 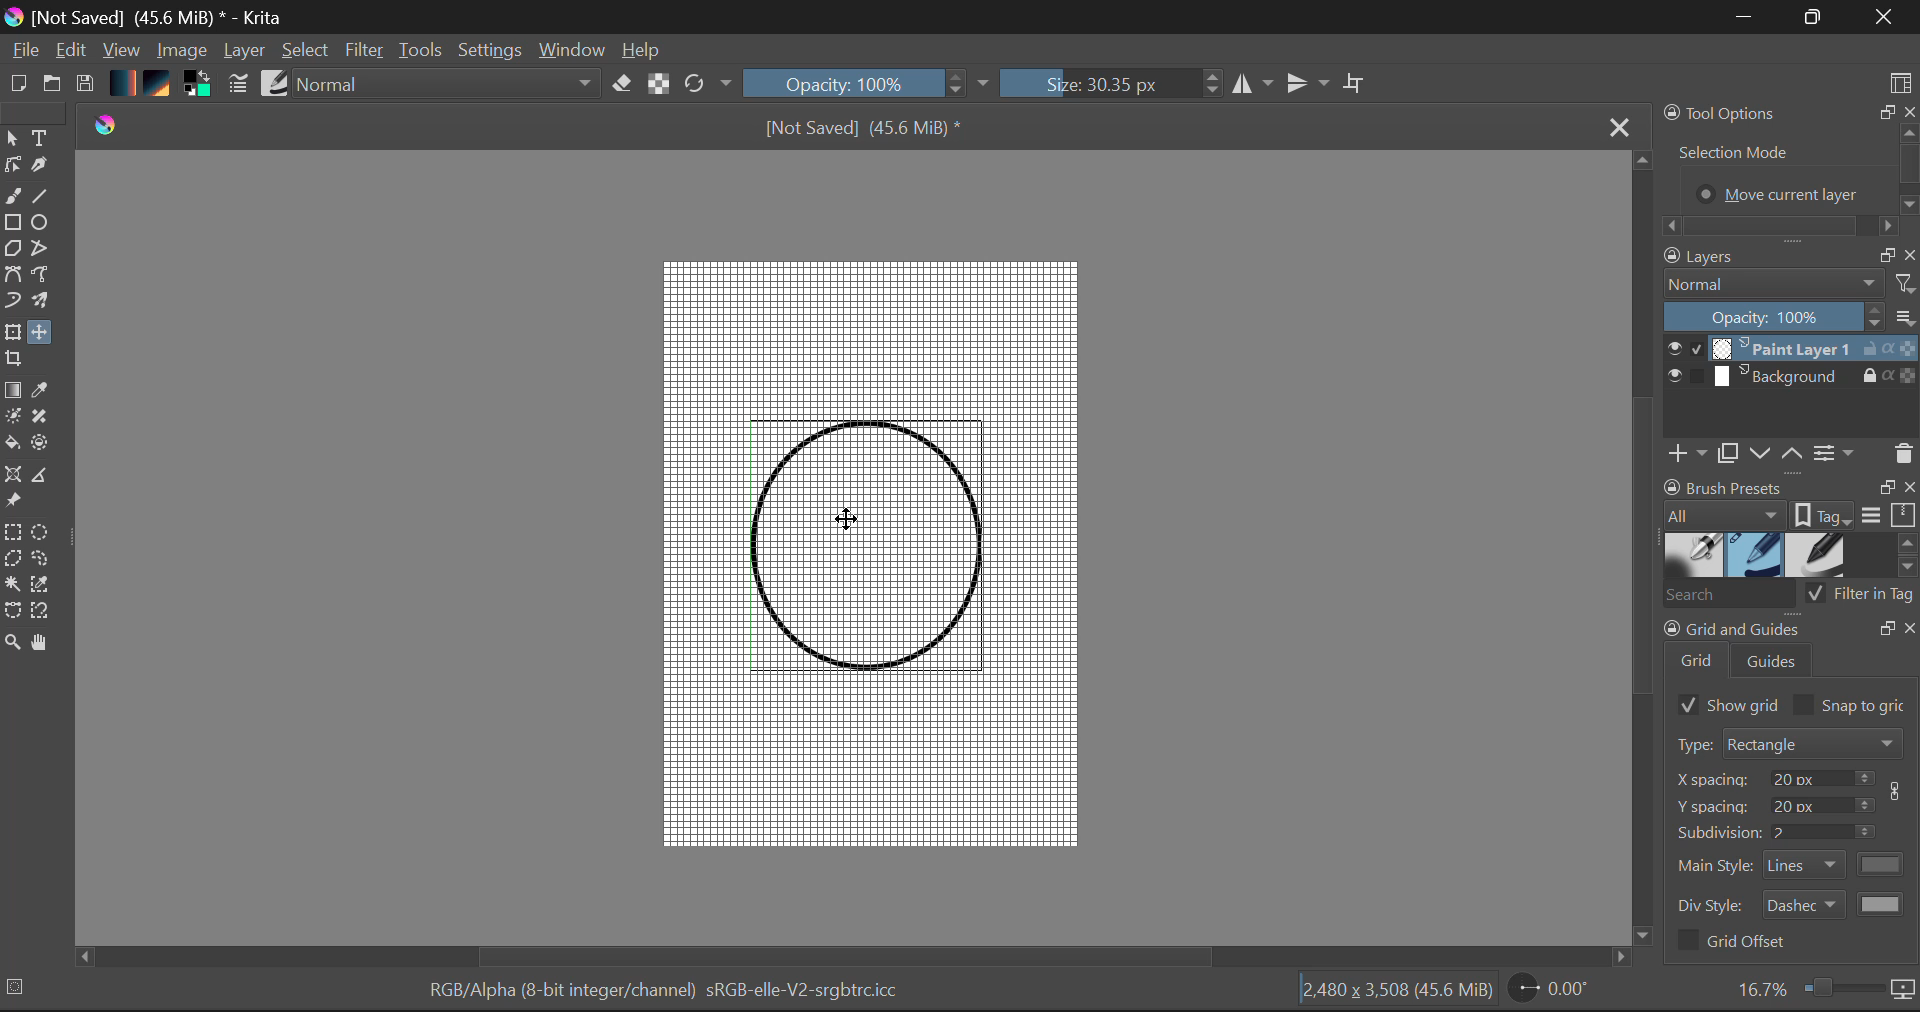 I want to click on Smart Patch Tool, so click(x=46, y=416).